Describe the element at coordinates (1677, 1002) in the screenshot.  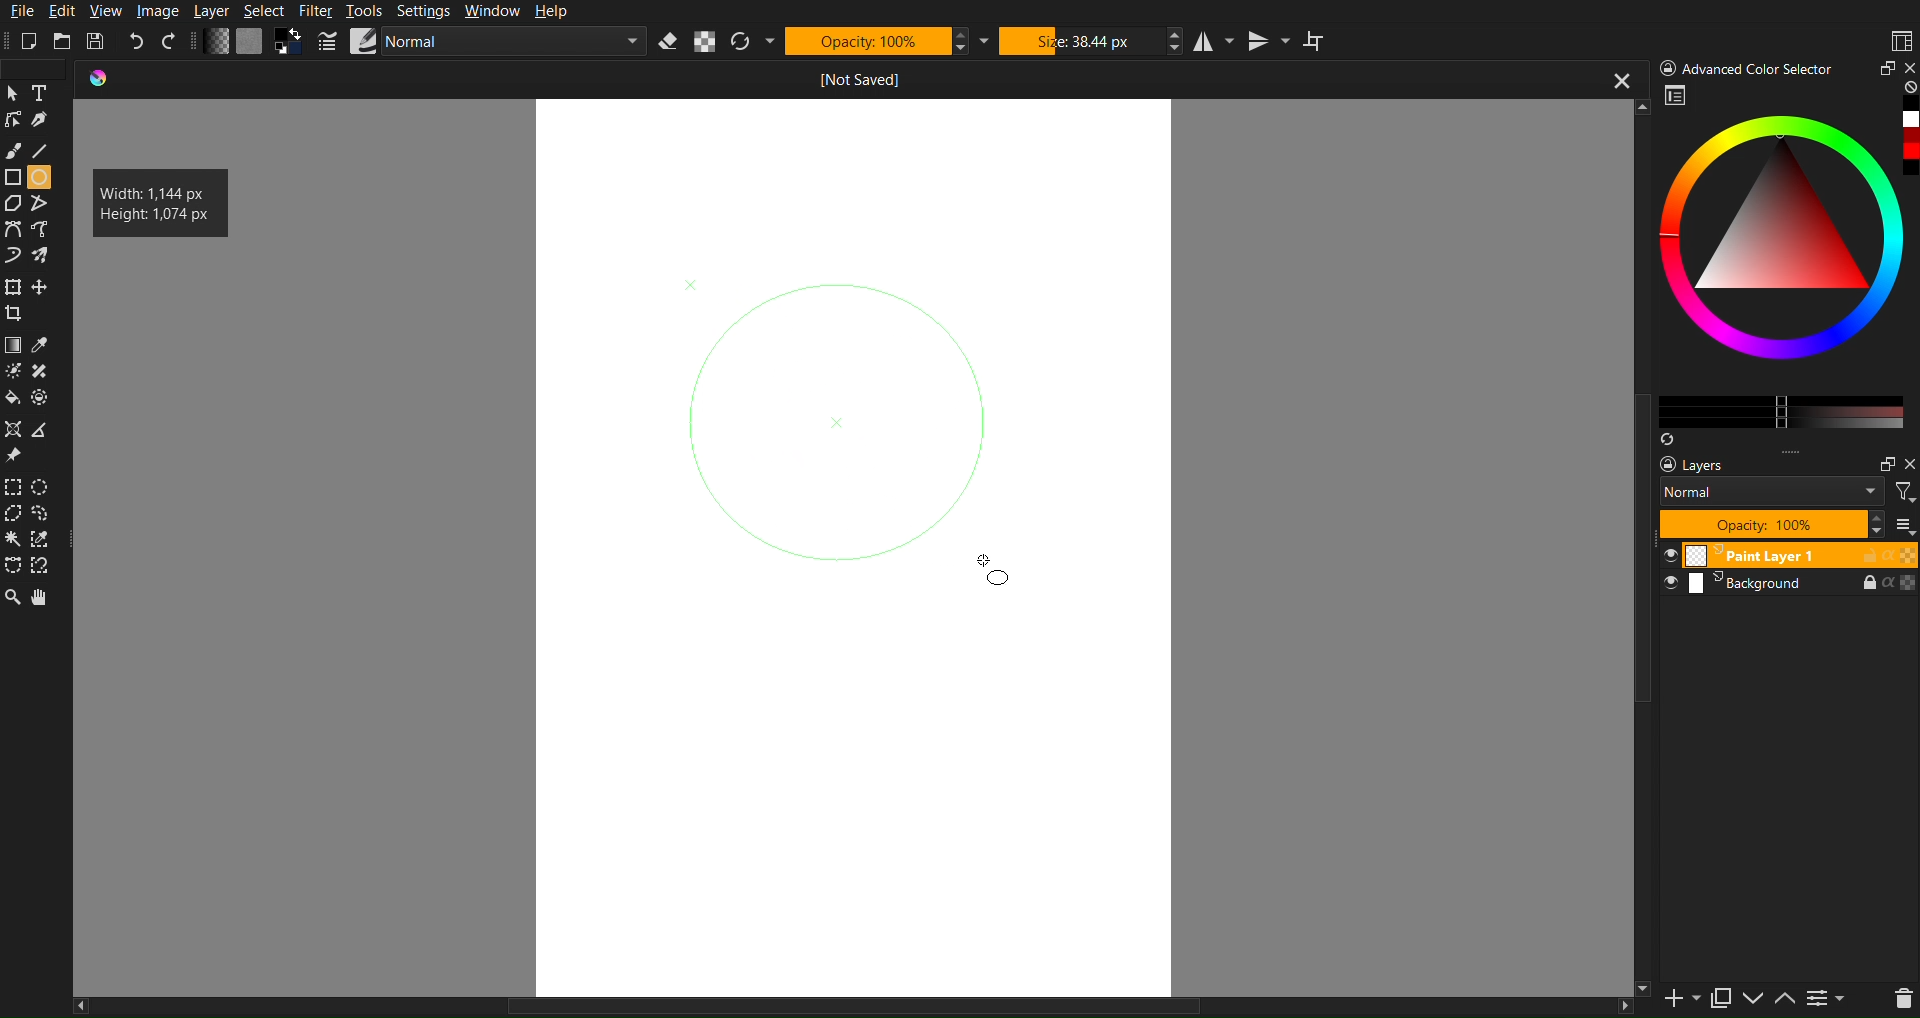
I see `new` at that location.